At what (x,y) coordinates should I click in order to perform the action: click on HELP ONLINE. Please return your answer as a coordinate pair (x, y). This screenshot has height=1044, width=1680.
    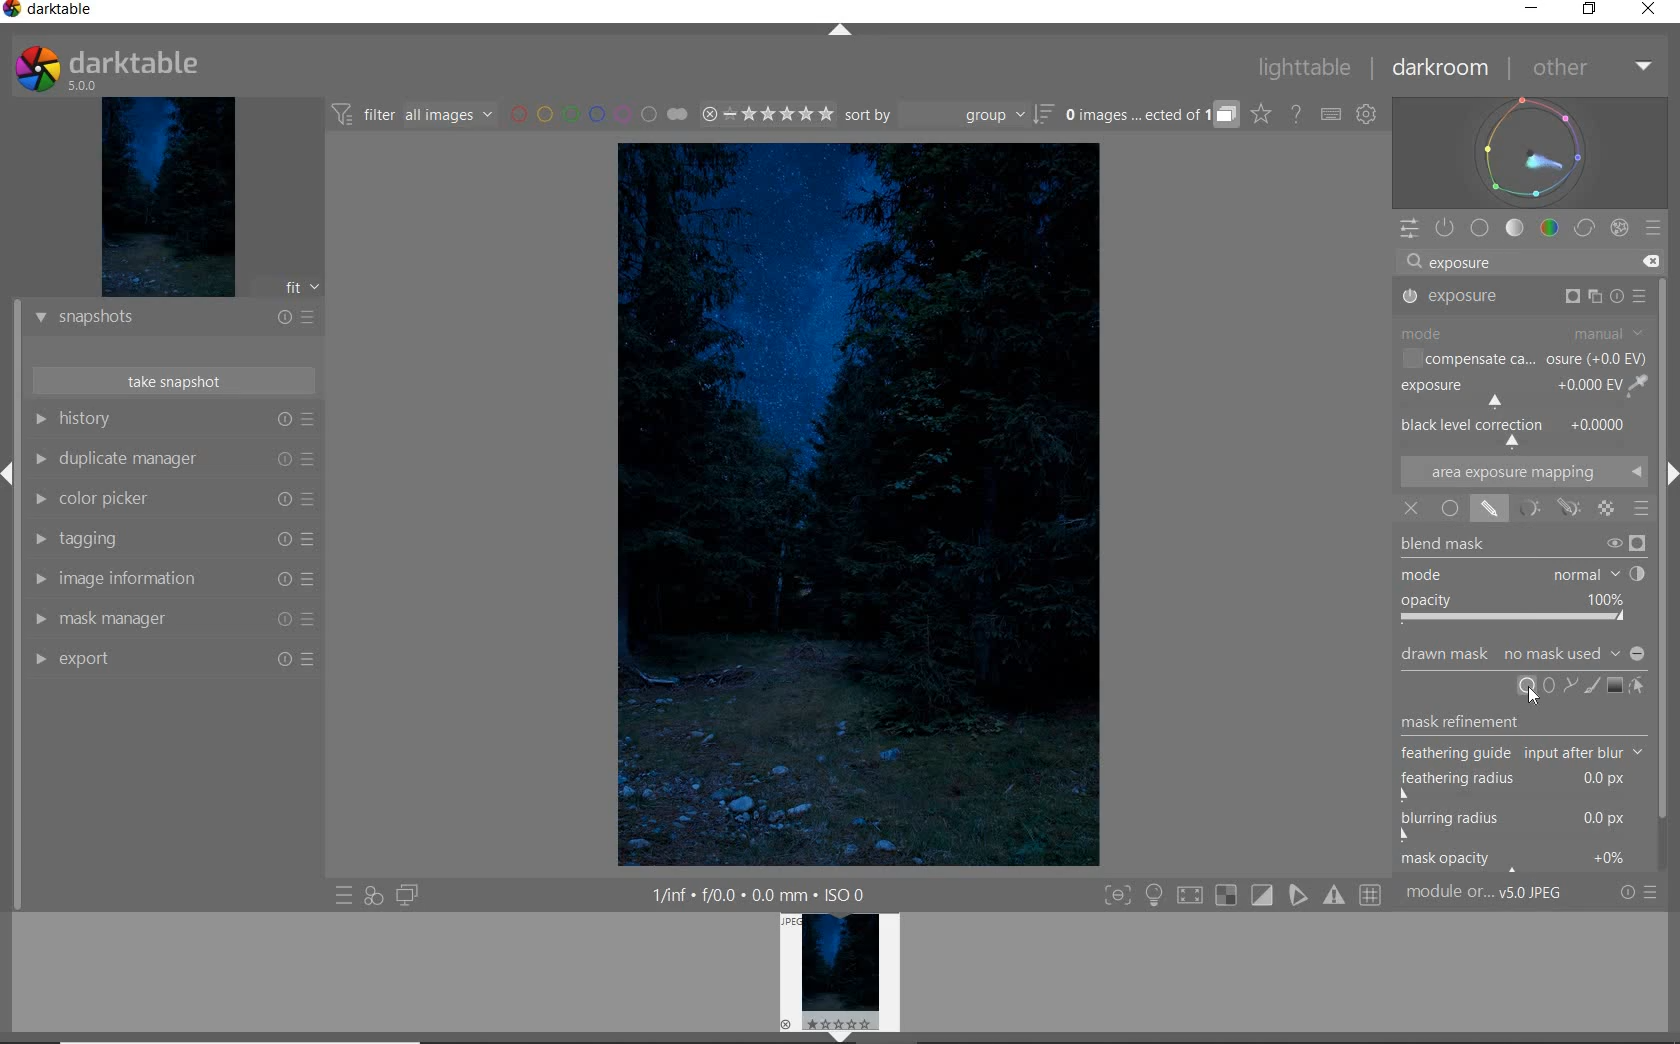
    Looking at the image, I should click on (1296, 115).